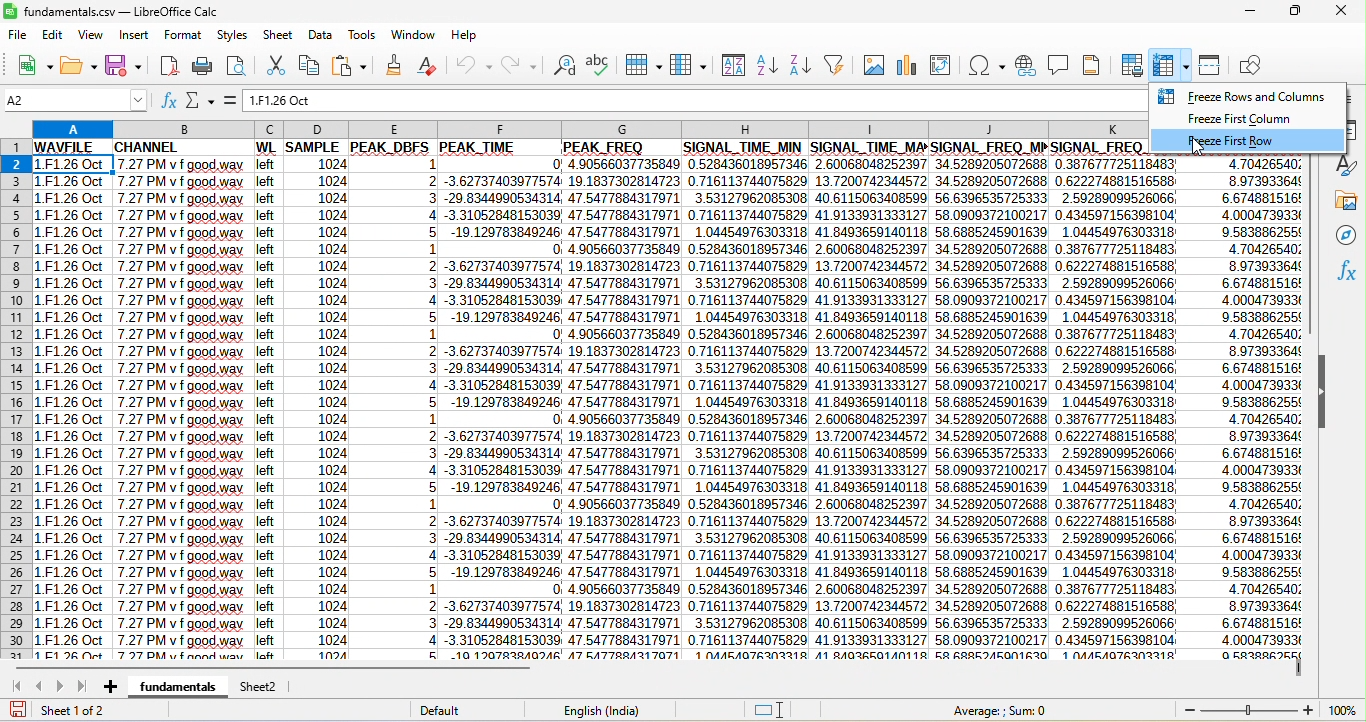  I want to click on rows, so click(17, 400).